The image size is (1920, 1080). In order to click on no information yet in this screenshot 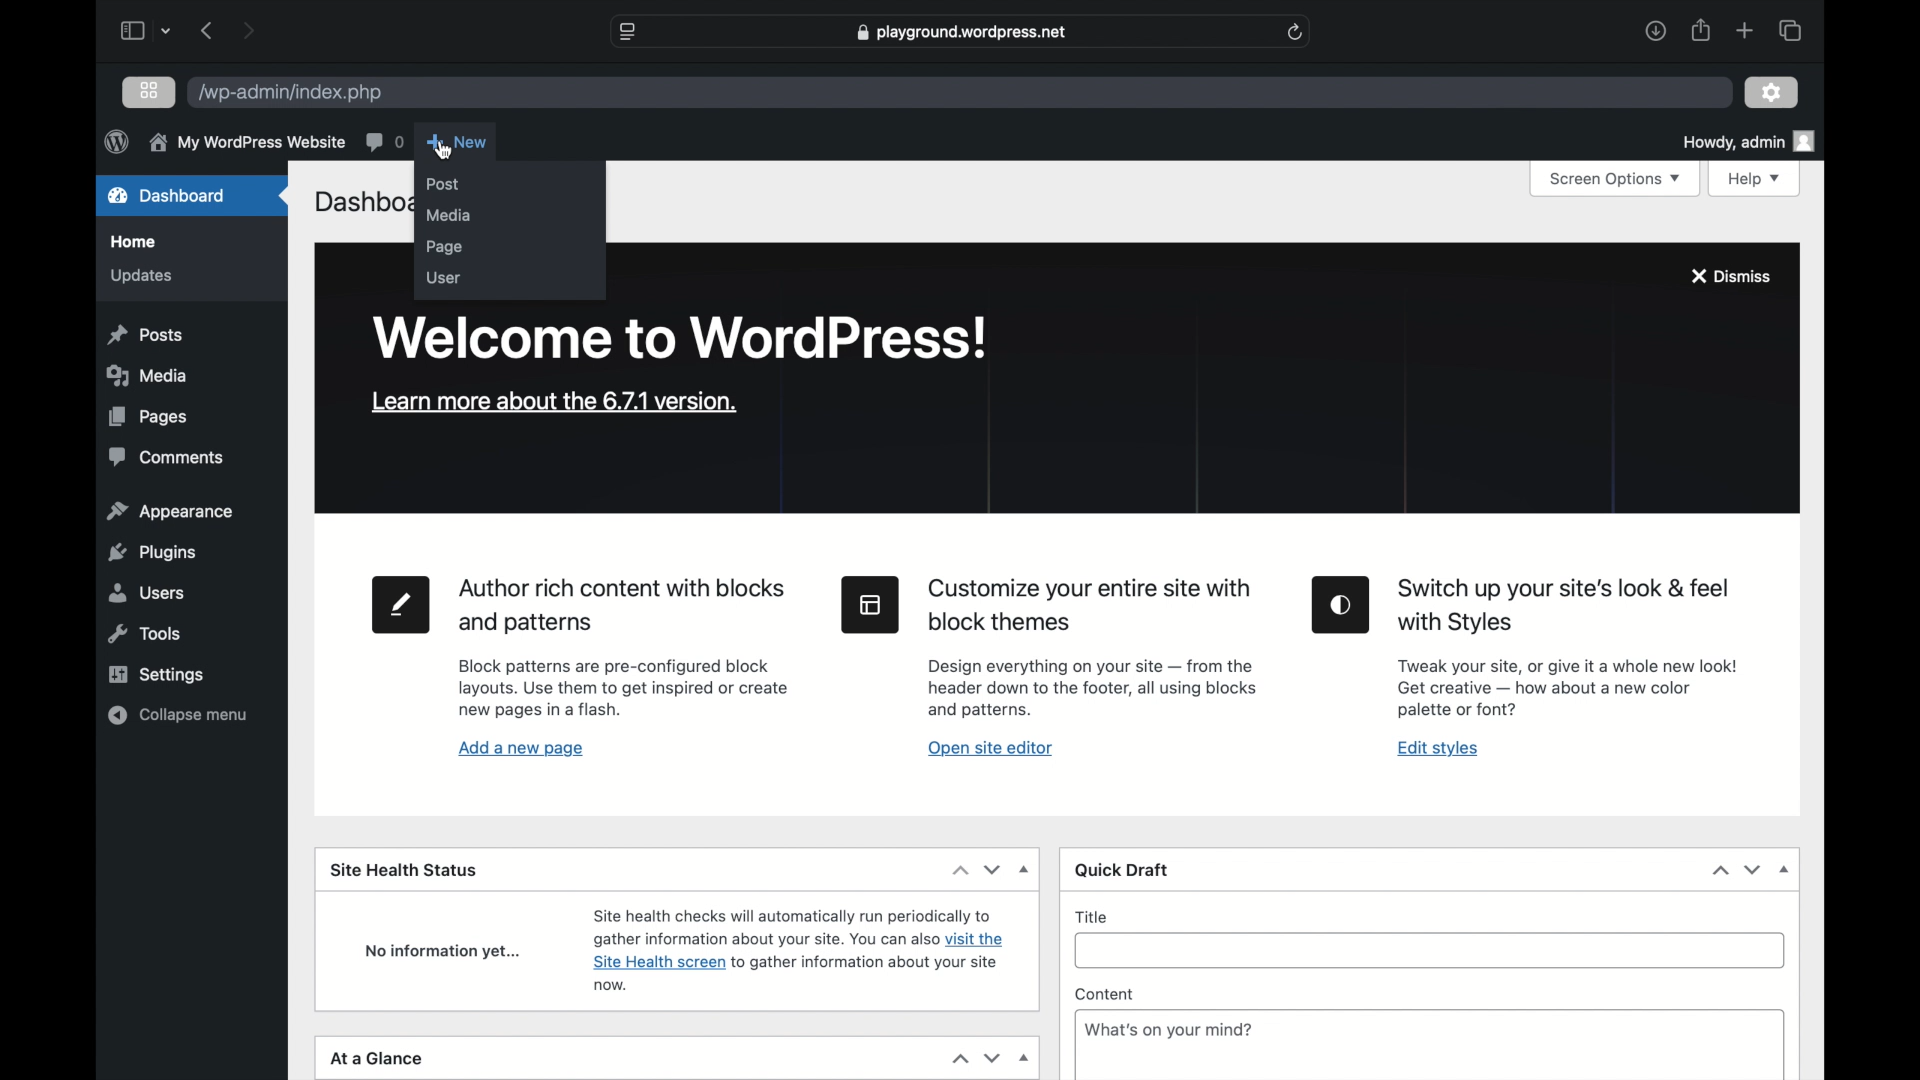, I will do `click(443, 952)`.